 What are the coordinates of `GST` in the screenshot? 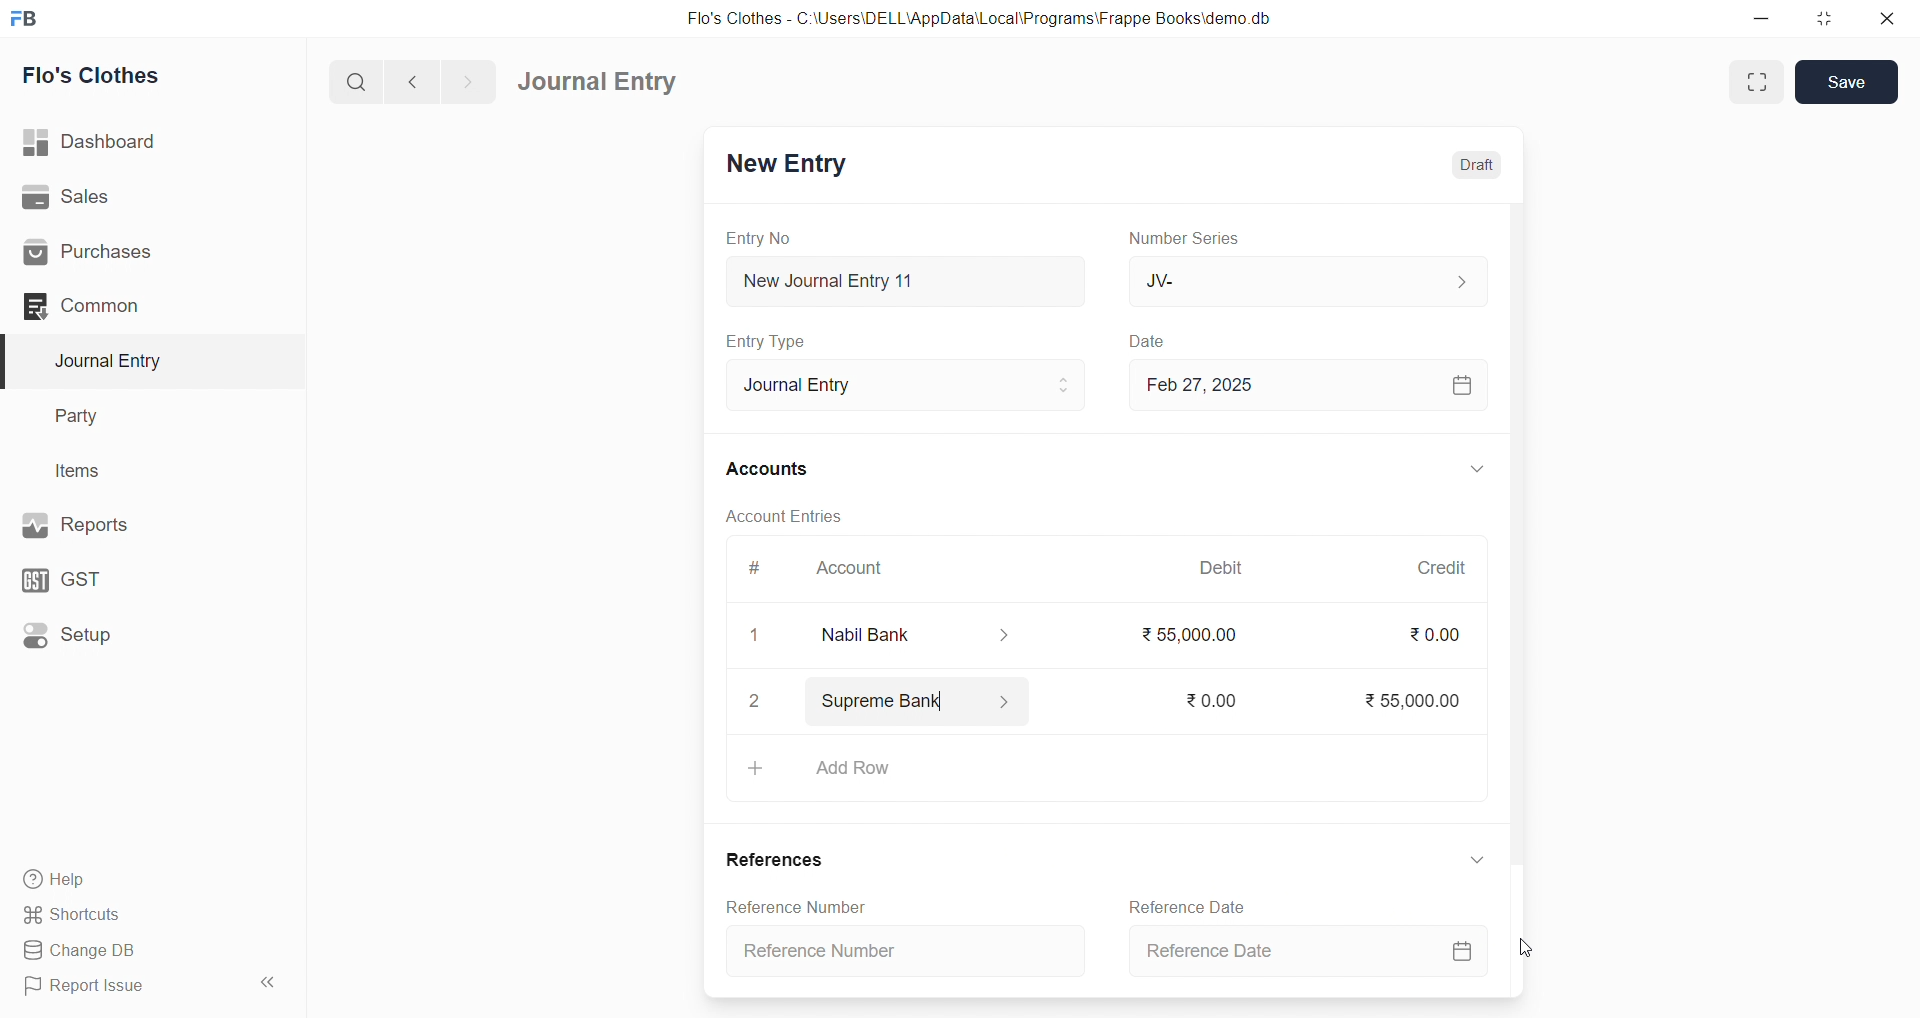 It's located at (109, 580).